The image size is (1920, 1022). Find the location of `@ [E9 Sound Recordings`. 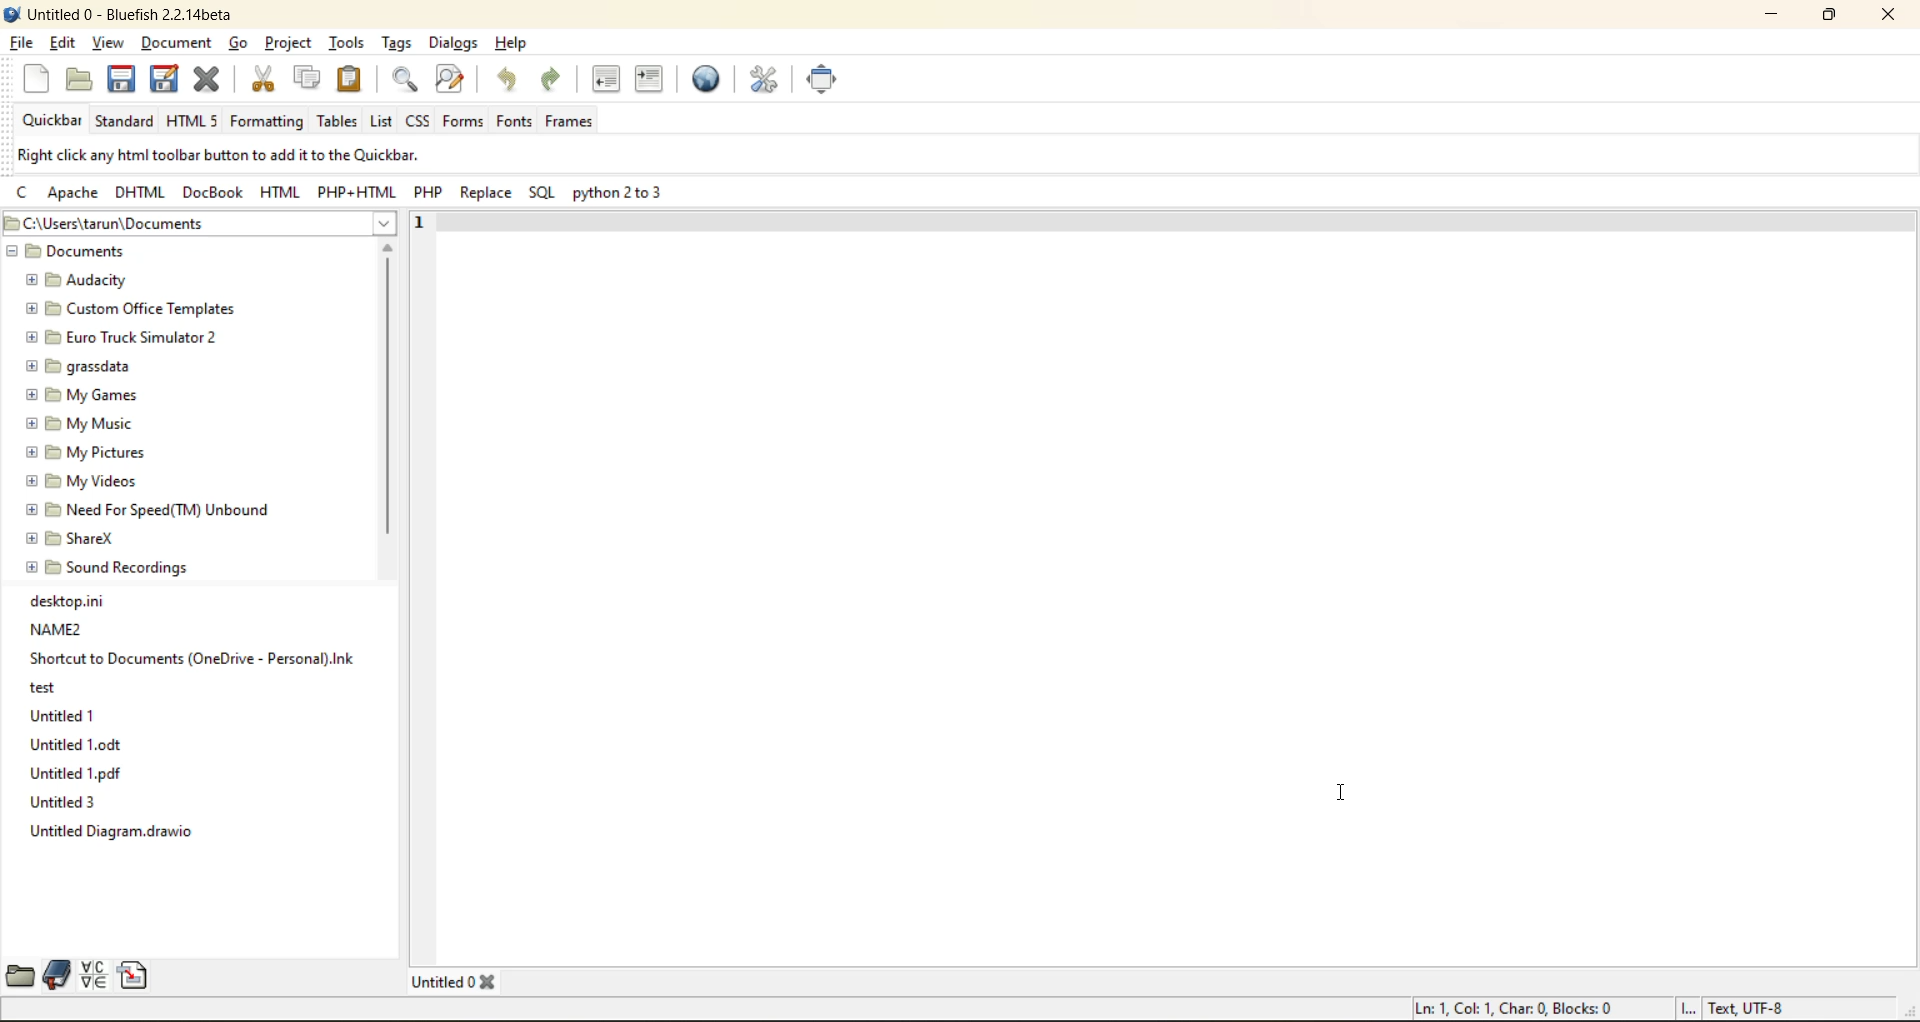

@ [E9 Sound Recordings is located at coordinates (110, 567).